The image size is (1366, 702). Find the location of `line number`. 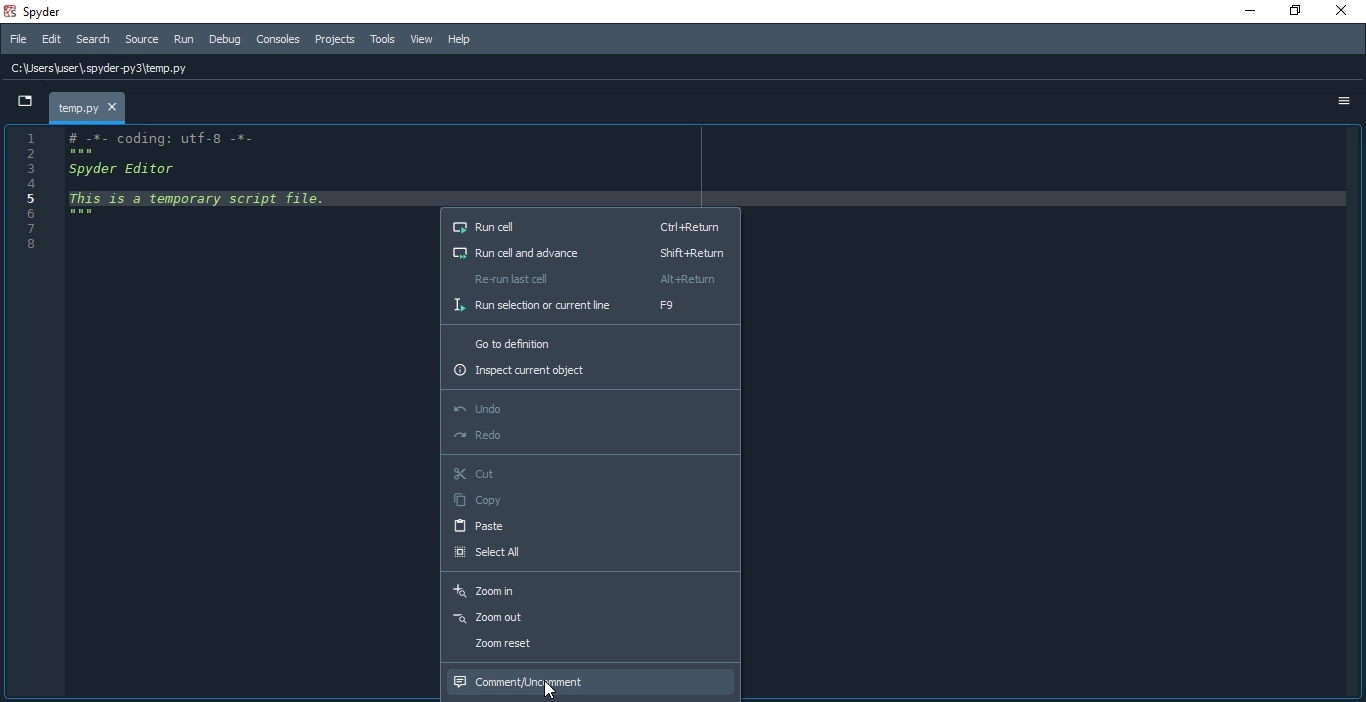

line number is located at coordinates (24, 198).